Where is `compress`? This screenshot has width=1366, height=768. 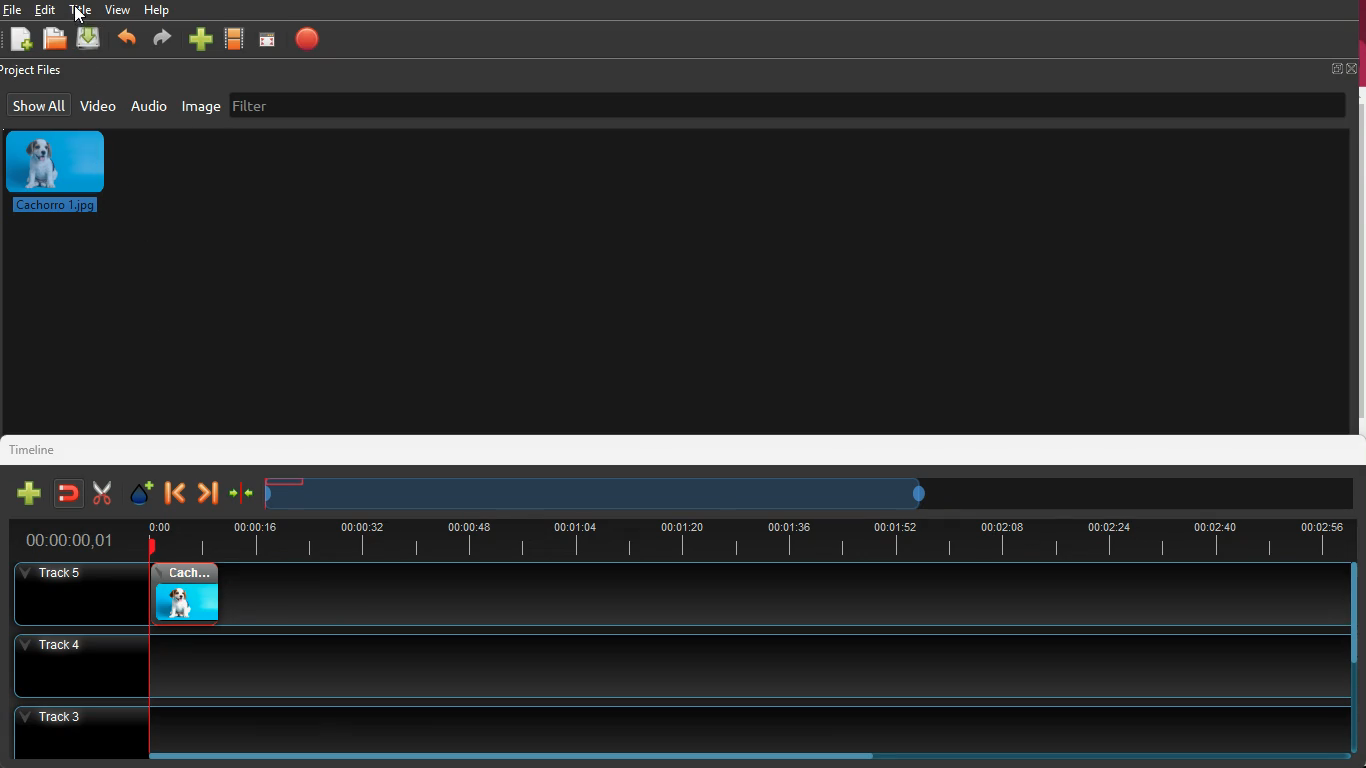
compress is located at coordinates (241, 496).